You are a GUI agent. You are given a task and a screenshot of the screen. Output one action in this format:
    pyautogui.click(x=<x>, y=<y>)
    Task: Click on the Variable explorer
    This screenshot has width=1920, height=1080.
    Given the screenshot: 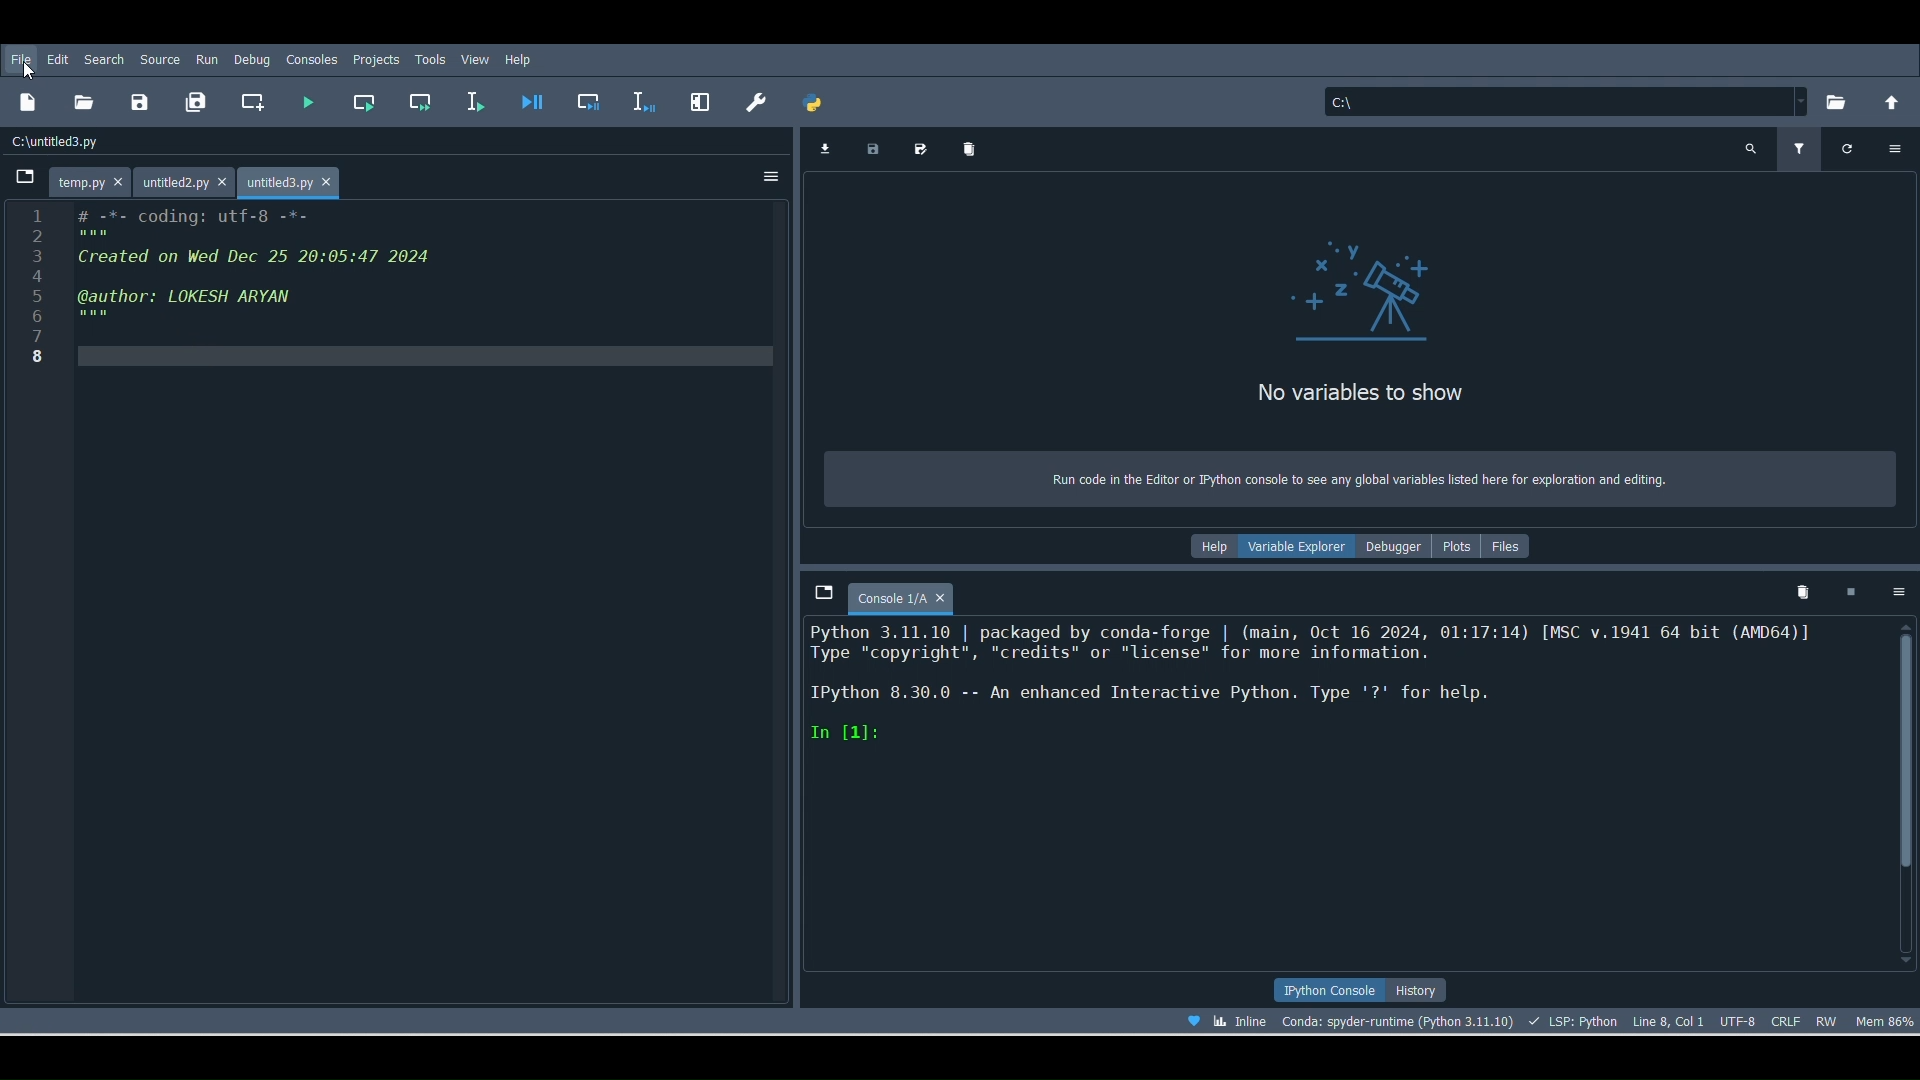 What is the action you would take?
    pyautogui.click(x=1300, y=550)
    